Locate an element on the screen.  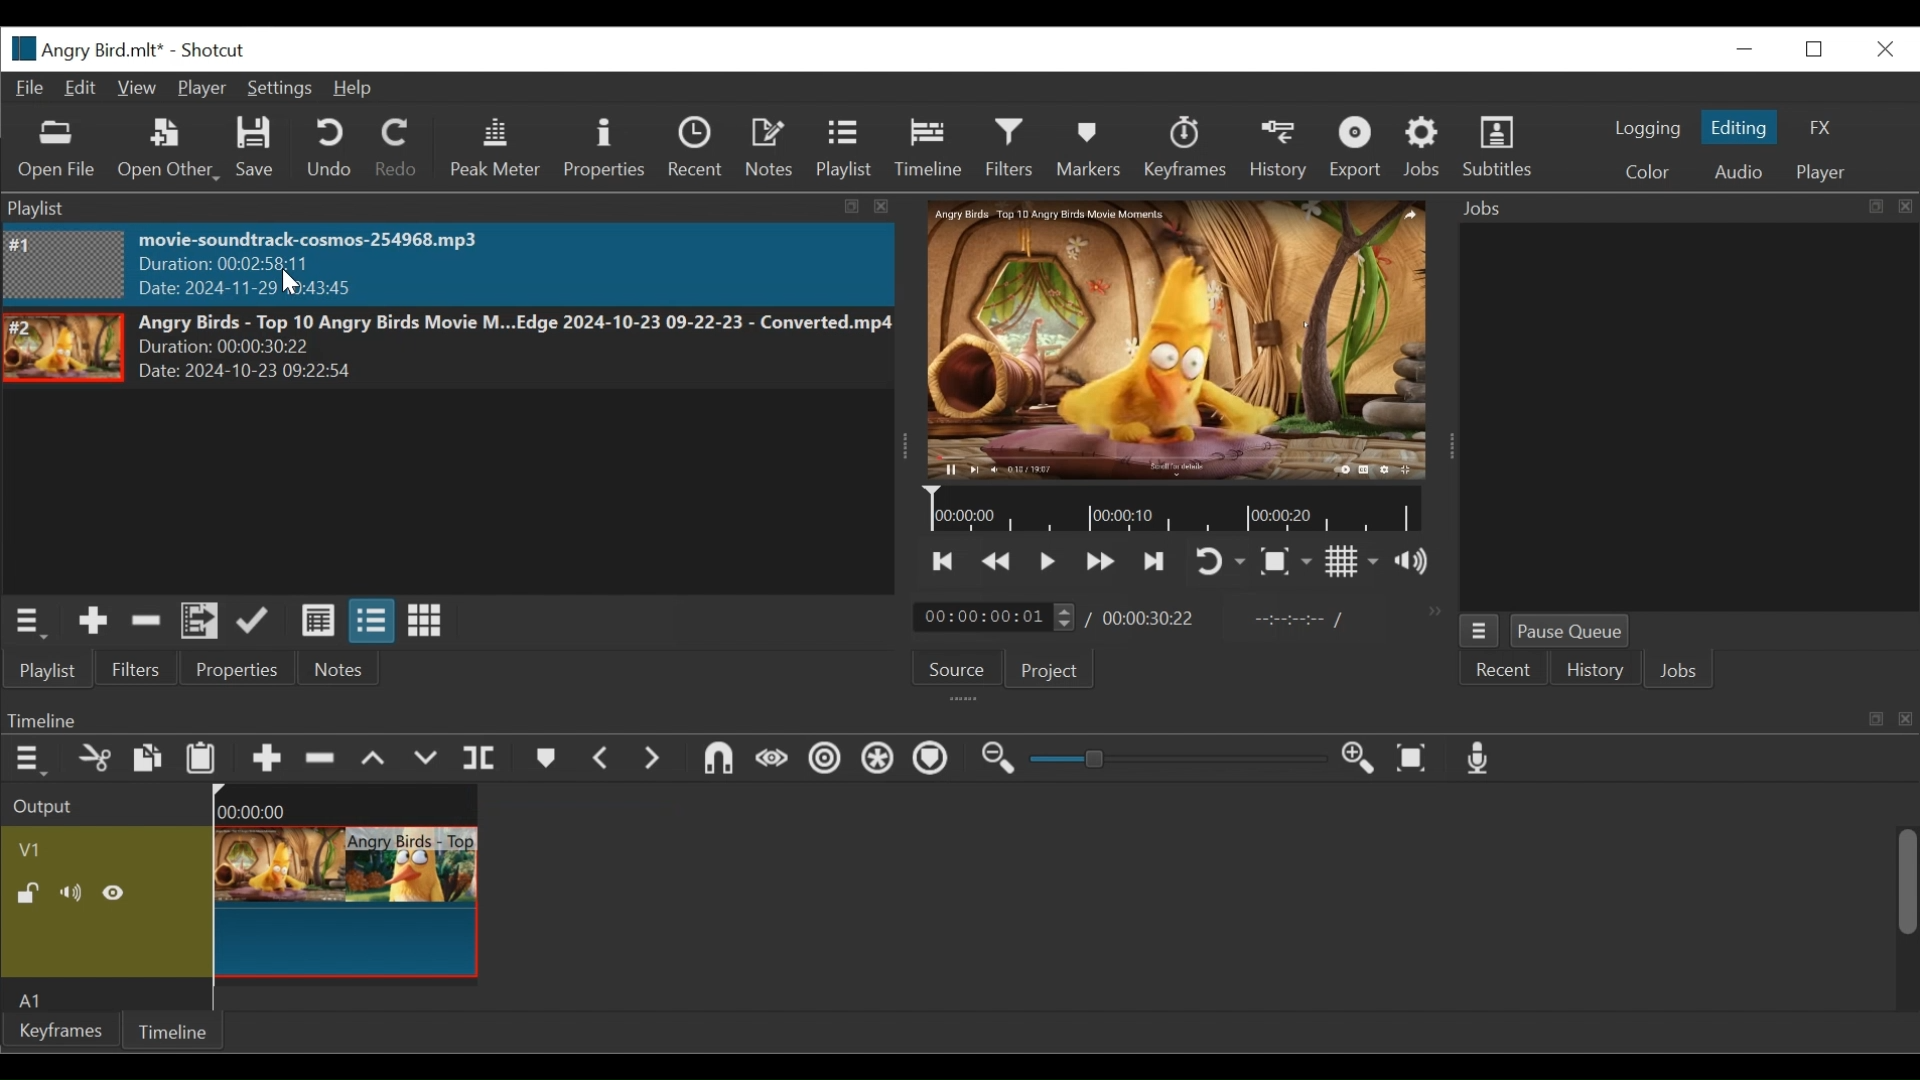
Properties is located at coordinates (604, 147).